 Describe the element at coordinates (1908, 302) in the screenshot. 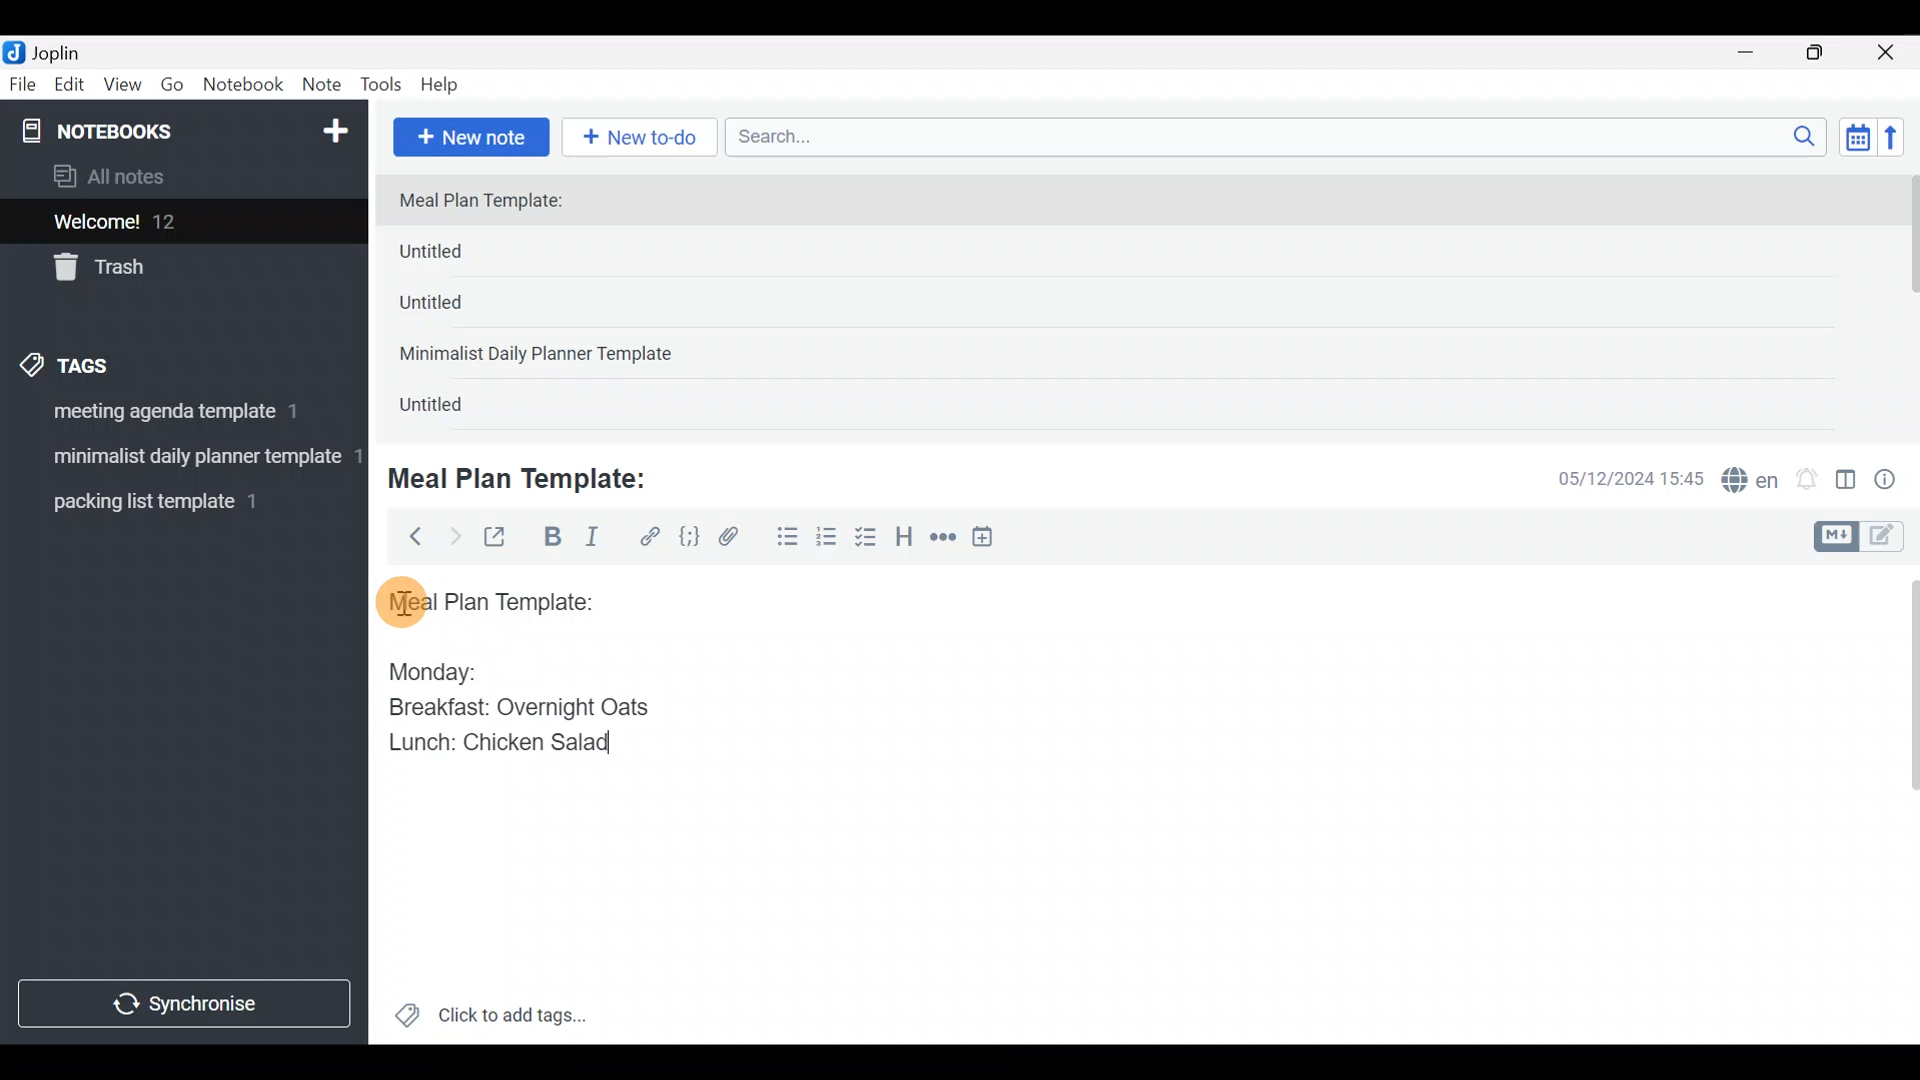

I see `Scroll bar` at that location.